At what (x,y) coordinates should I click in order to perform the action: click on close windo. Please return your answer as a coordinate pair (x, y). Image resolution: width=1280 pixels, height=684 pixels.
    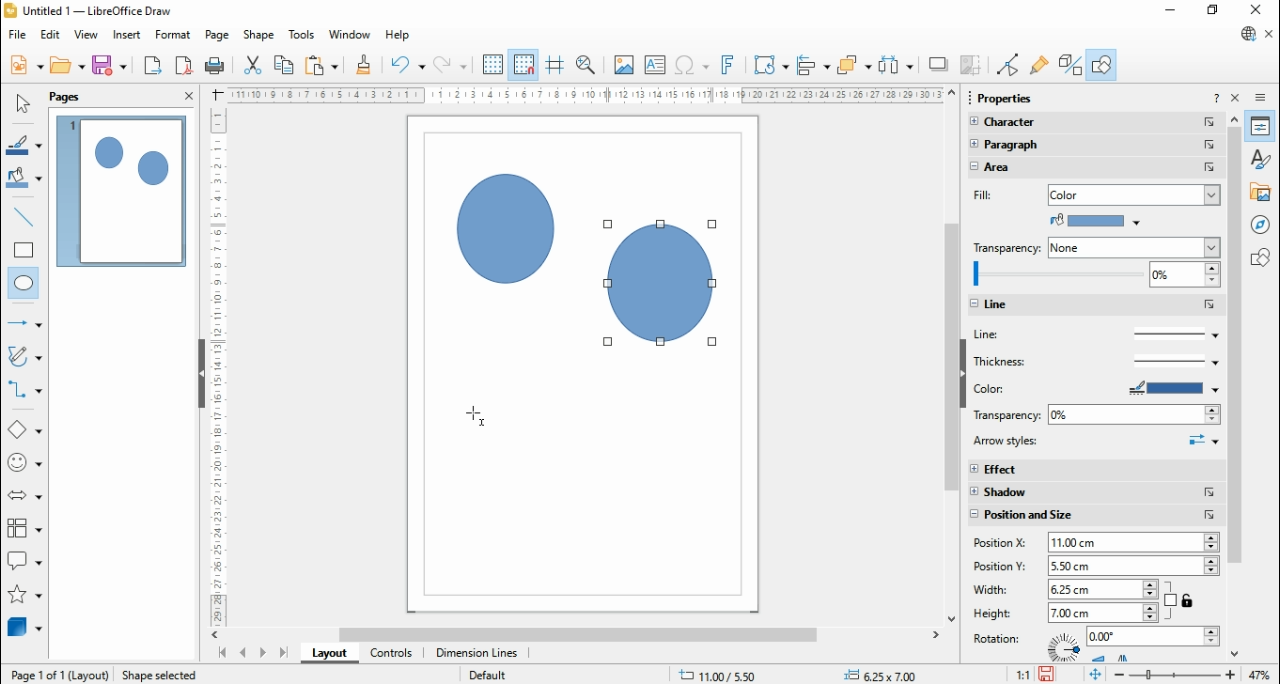
    Looking at the image, I should click on (1259, 11).